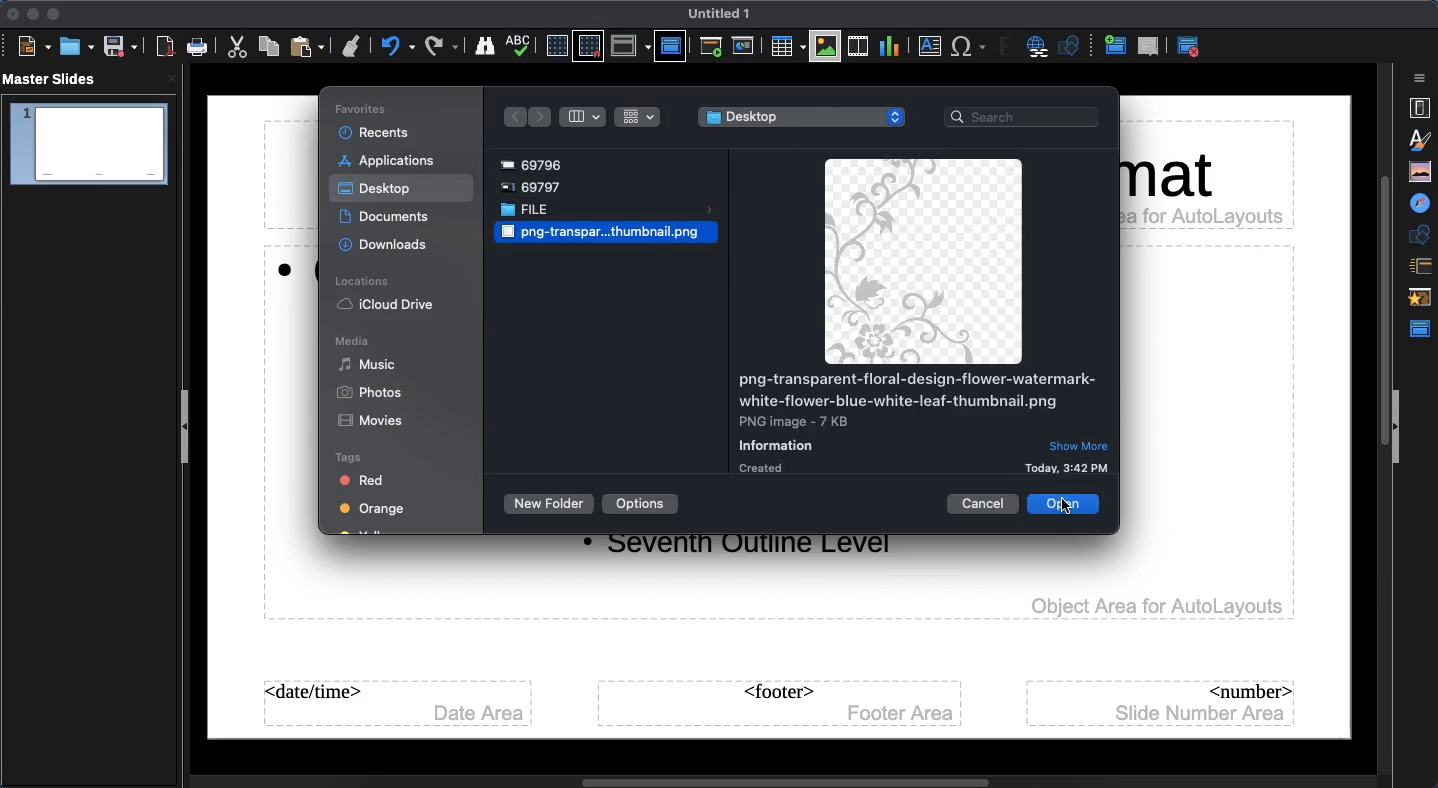  Describe the element at coordinates (786, 46) in the screenshot. I see `Table` at that location.